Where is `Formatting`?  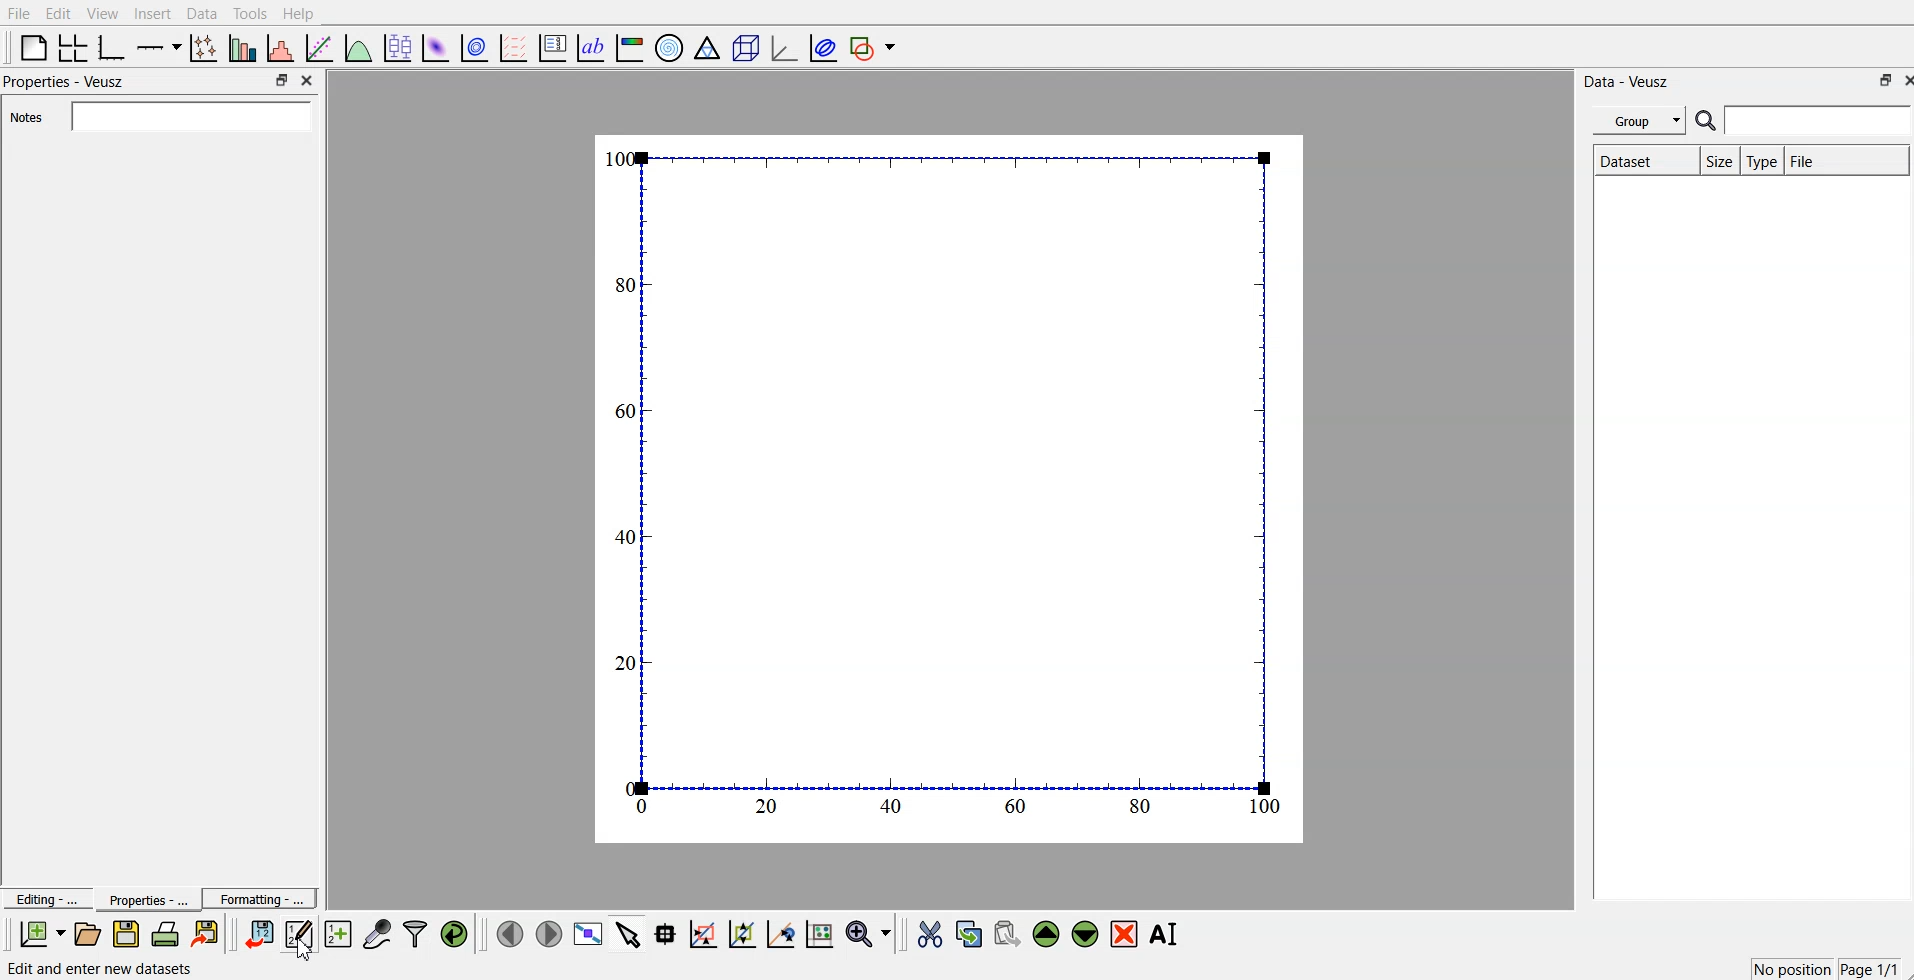 Formatting is located at coordinates (260, 896).